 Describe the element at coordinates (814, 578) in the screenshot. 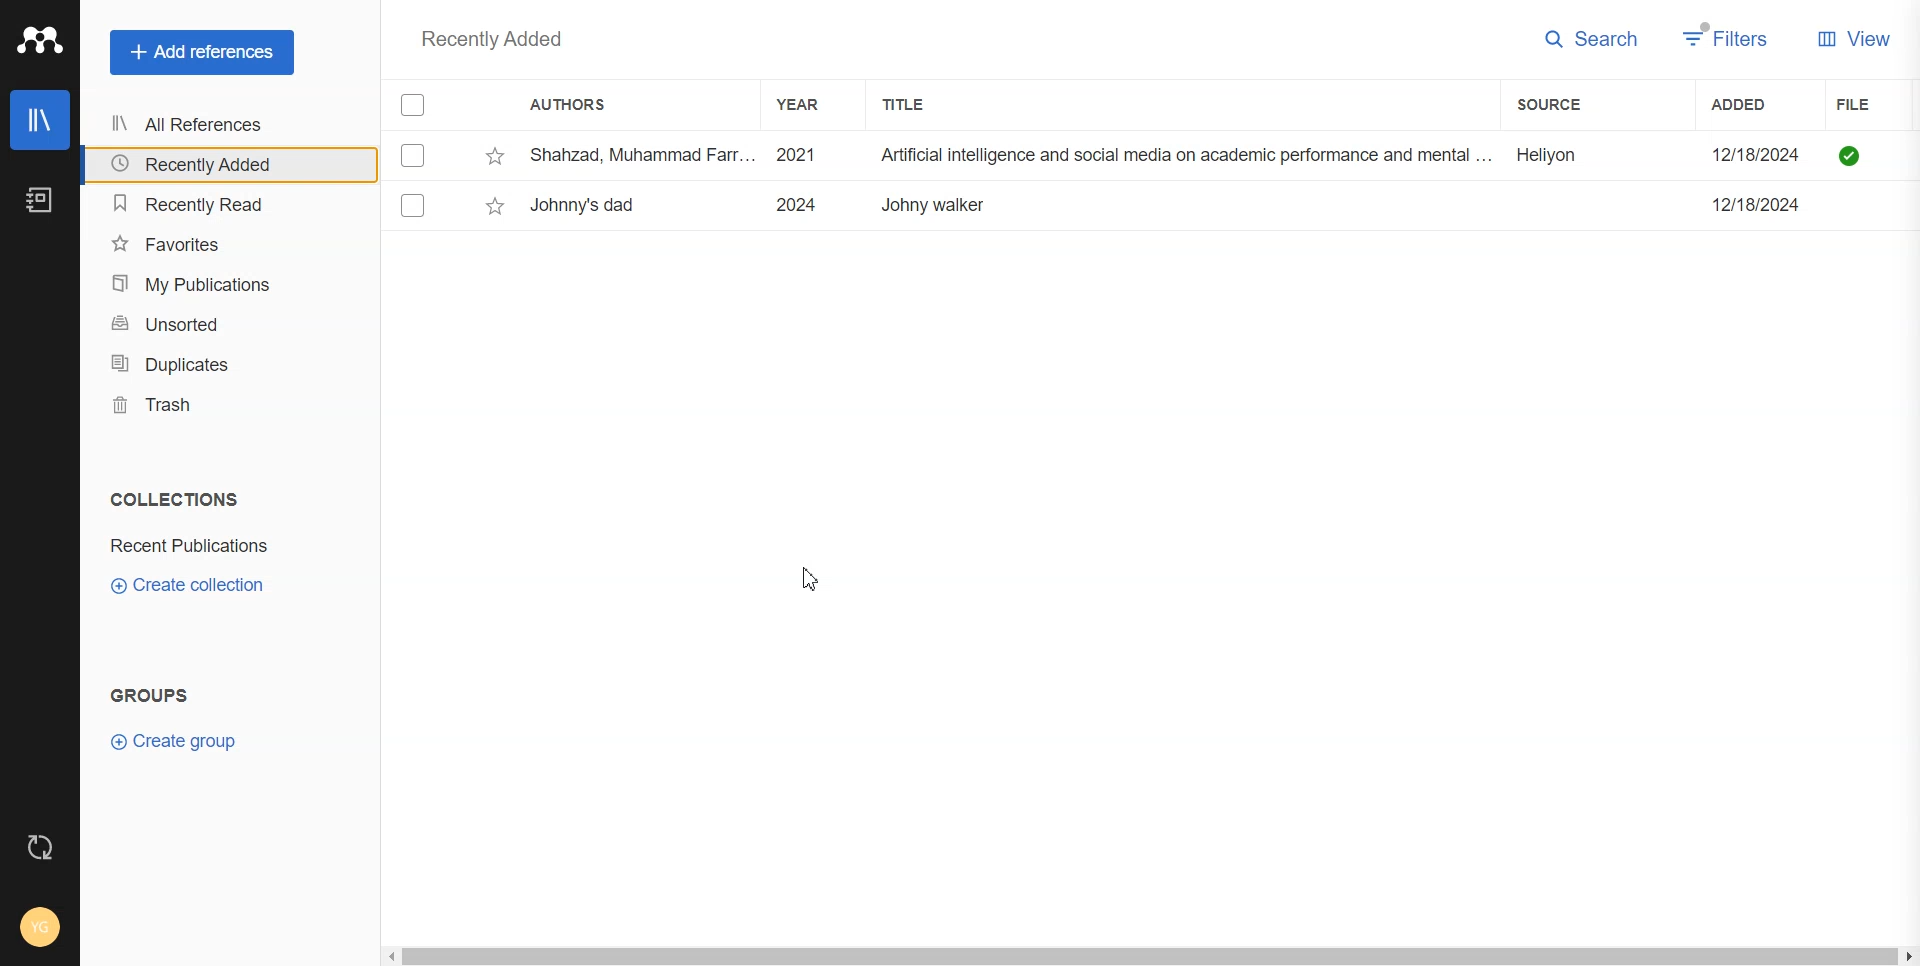

I see `Cursor` at that location.